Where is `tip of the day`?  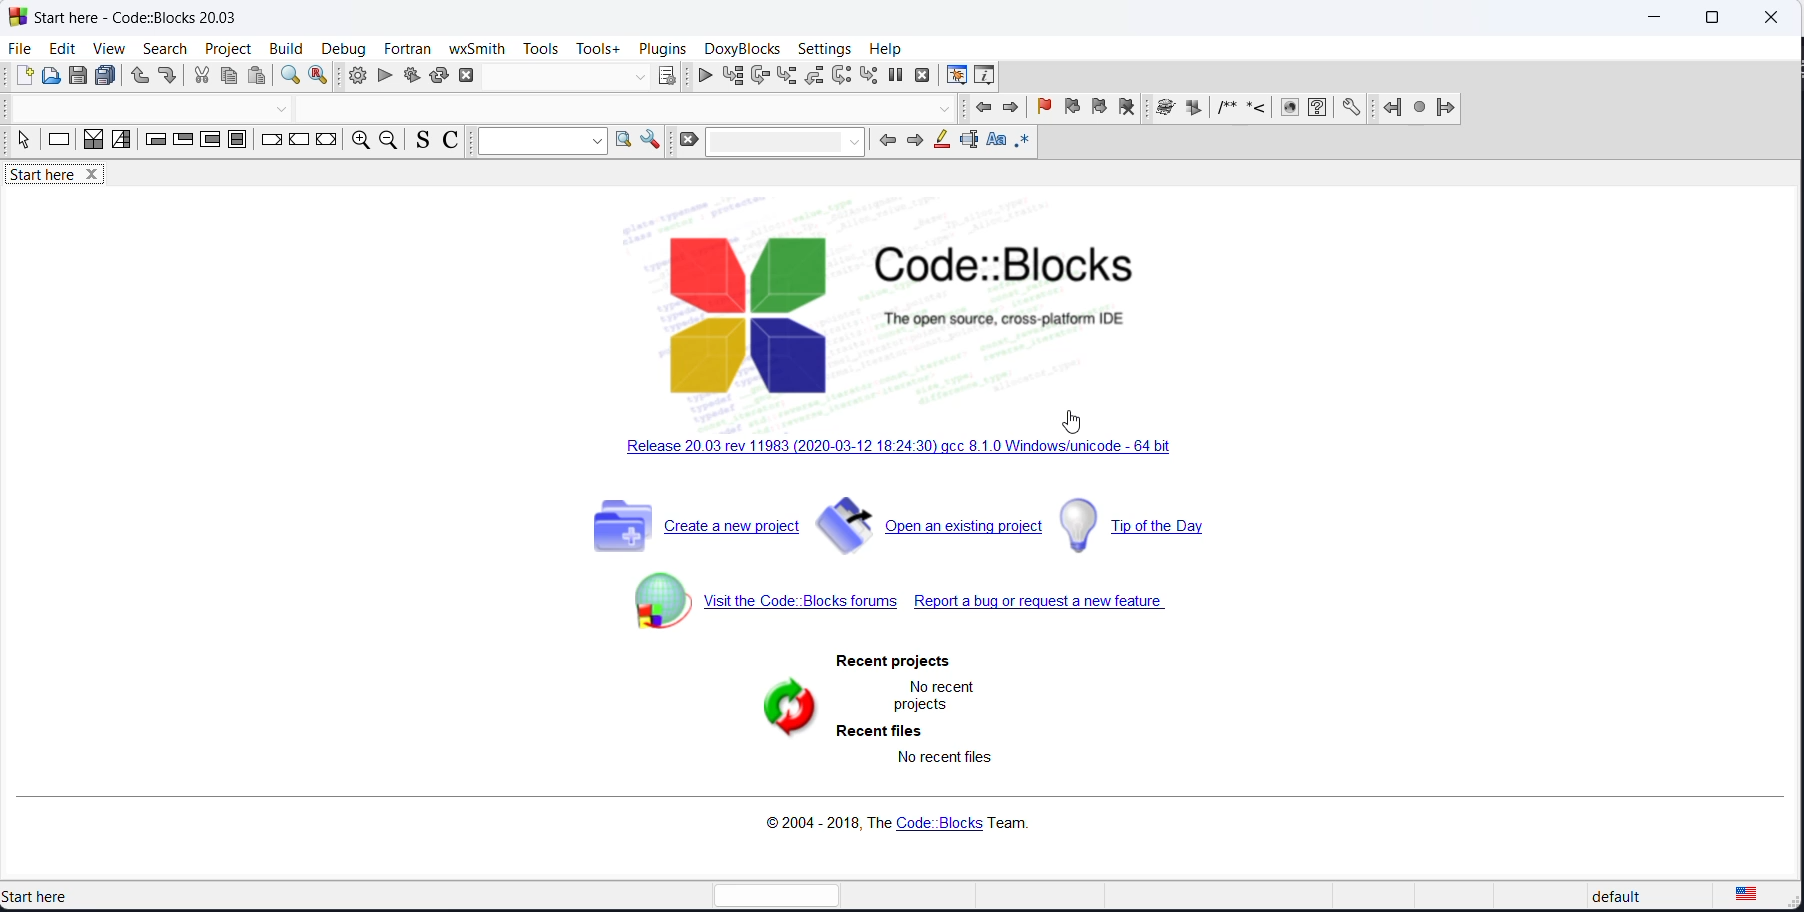
tip of the day is located at coordinates (1156, 528).